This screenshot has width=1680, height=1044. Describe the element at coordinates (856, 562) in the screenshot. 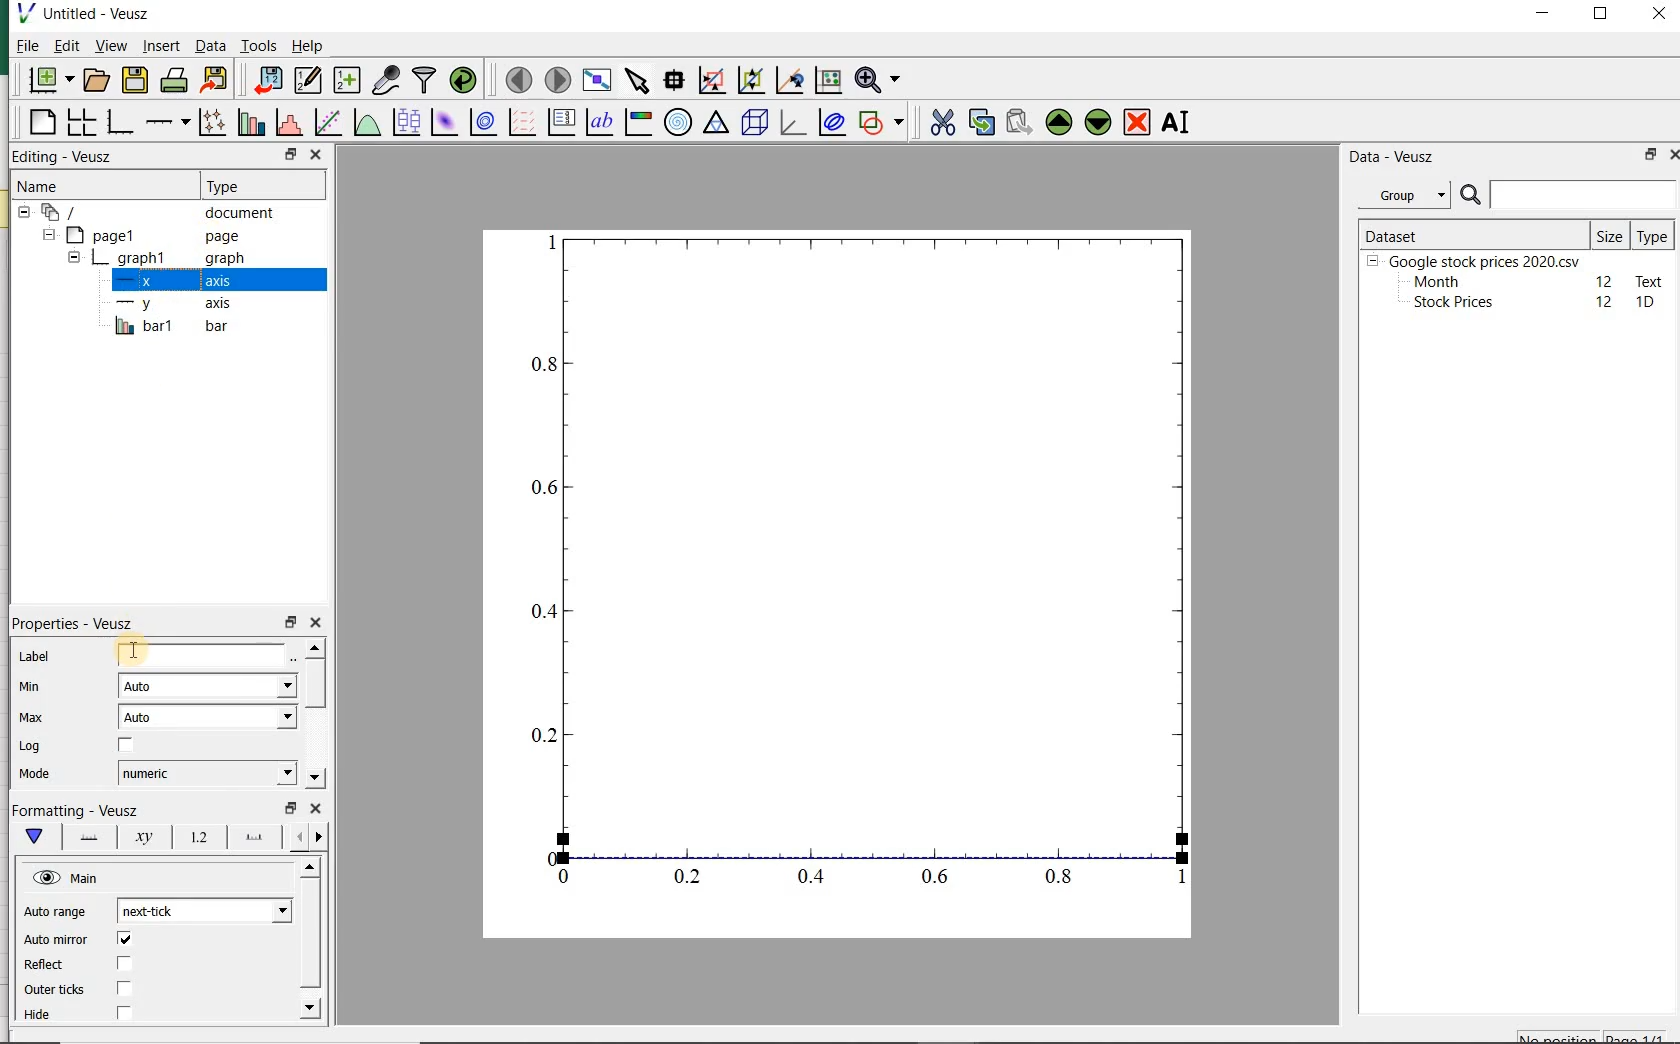

I see `graph` at that location.